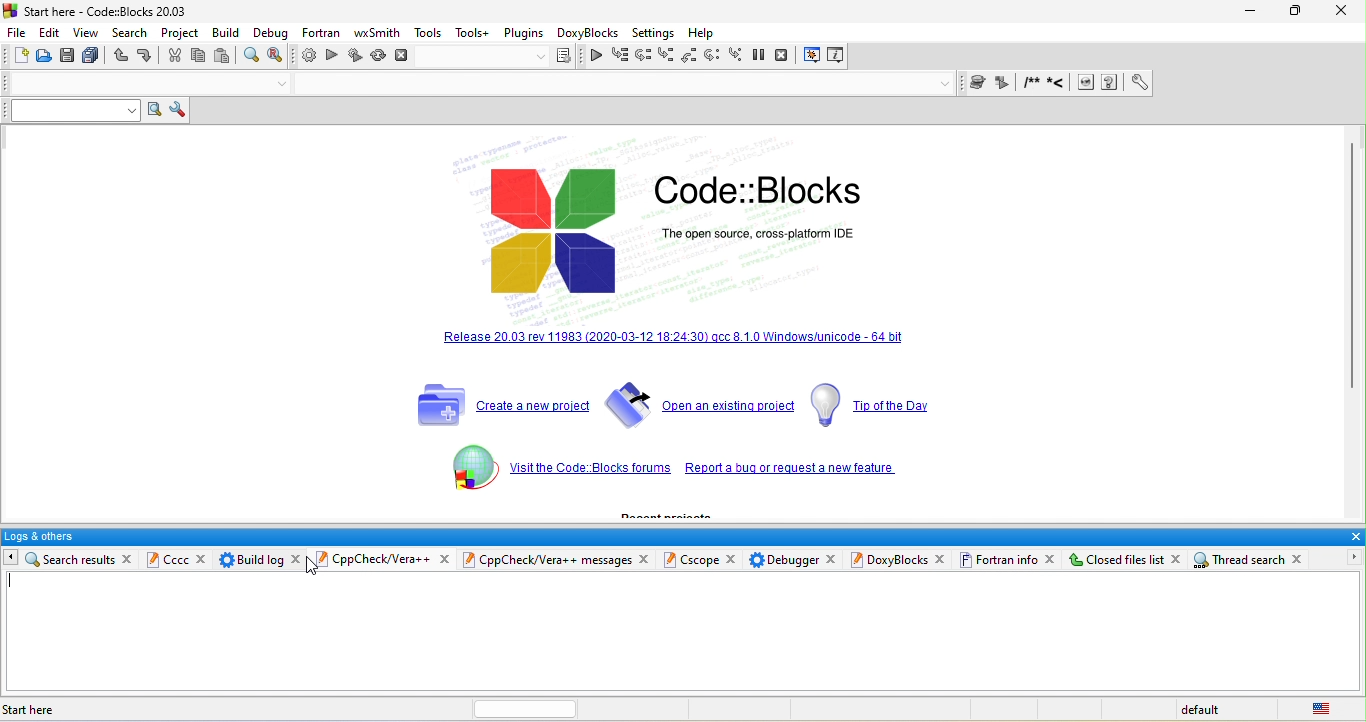 The image size is (1366, 722). What do you see at coordinates (222, 56) in the screenshot?
I see `paste` at bounding box center [222, 56].